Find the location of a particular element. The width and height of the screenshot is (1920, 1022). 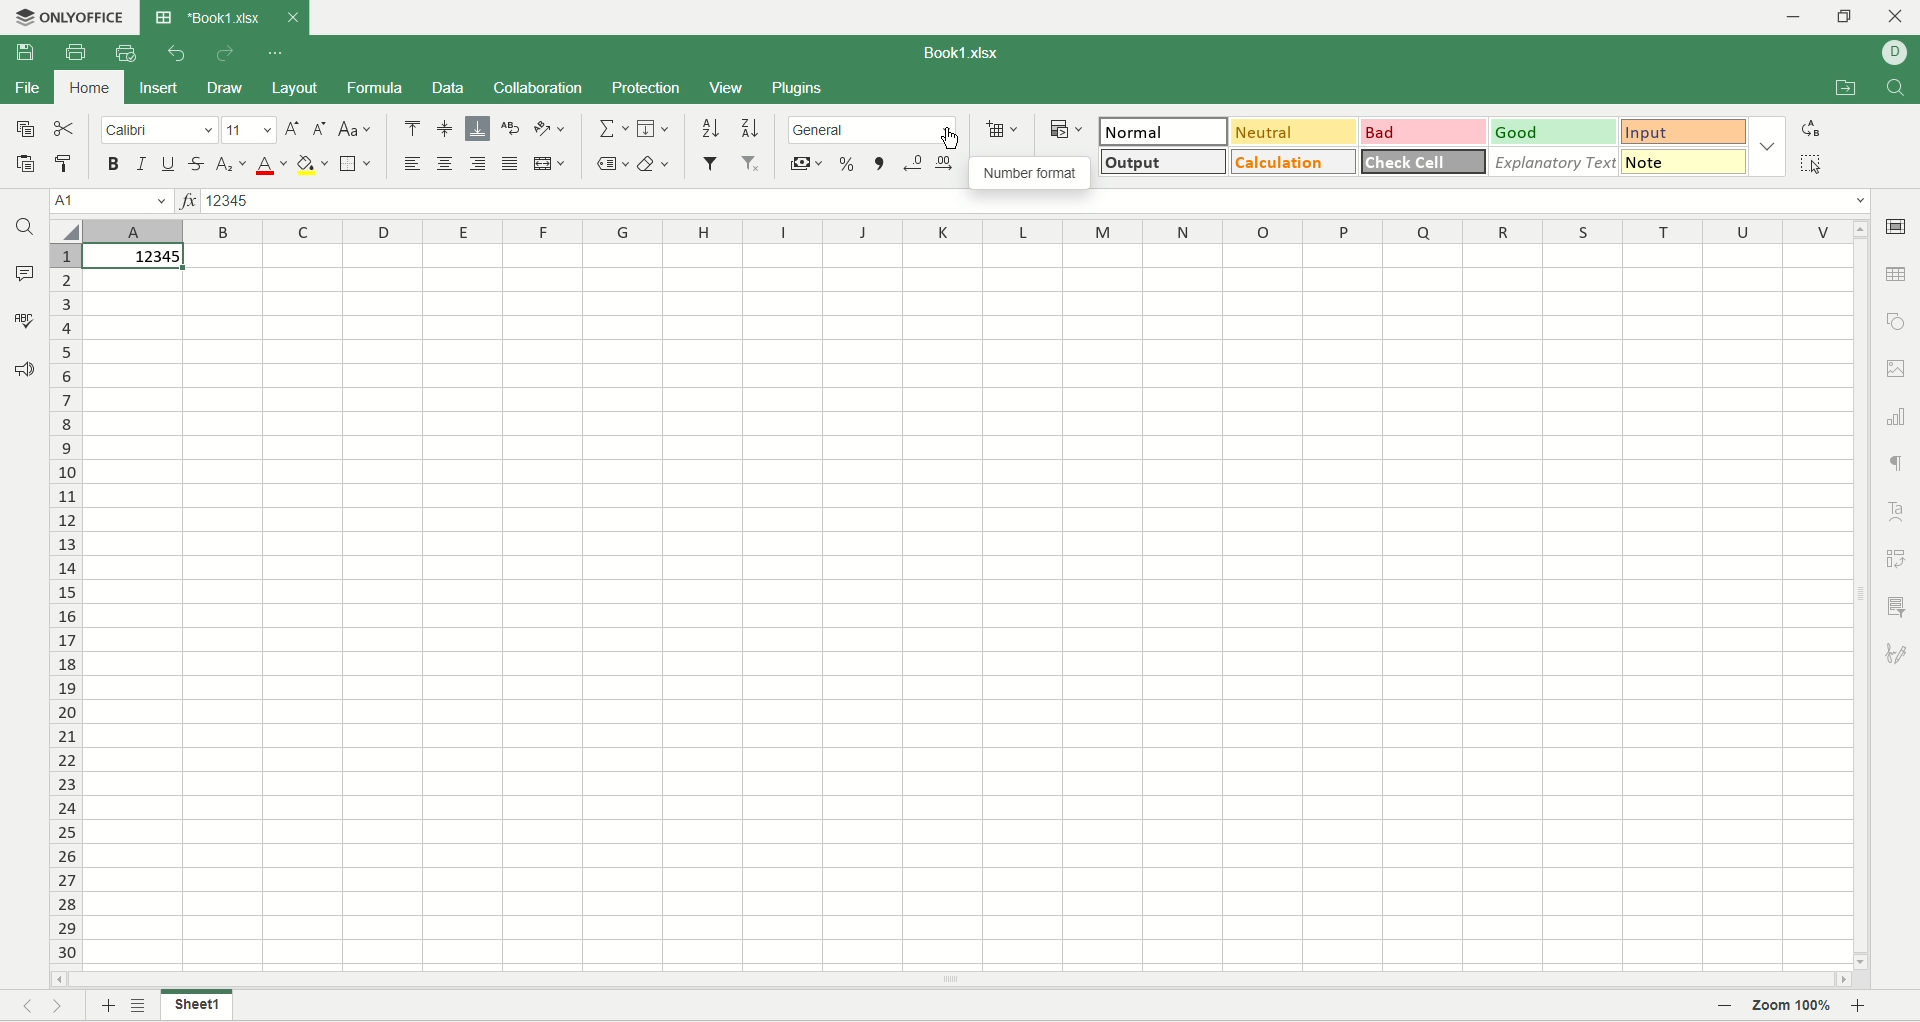

copy is located at coordinates (25, 128).